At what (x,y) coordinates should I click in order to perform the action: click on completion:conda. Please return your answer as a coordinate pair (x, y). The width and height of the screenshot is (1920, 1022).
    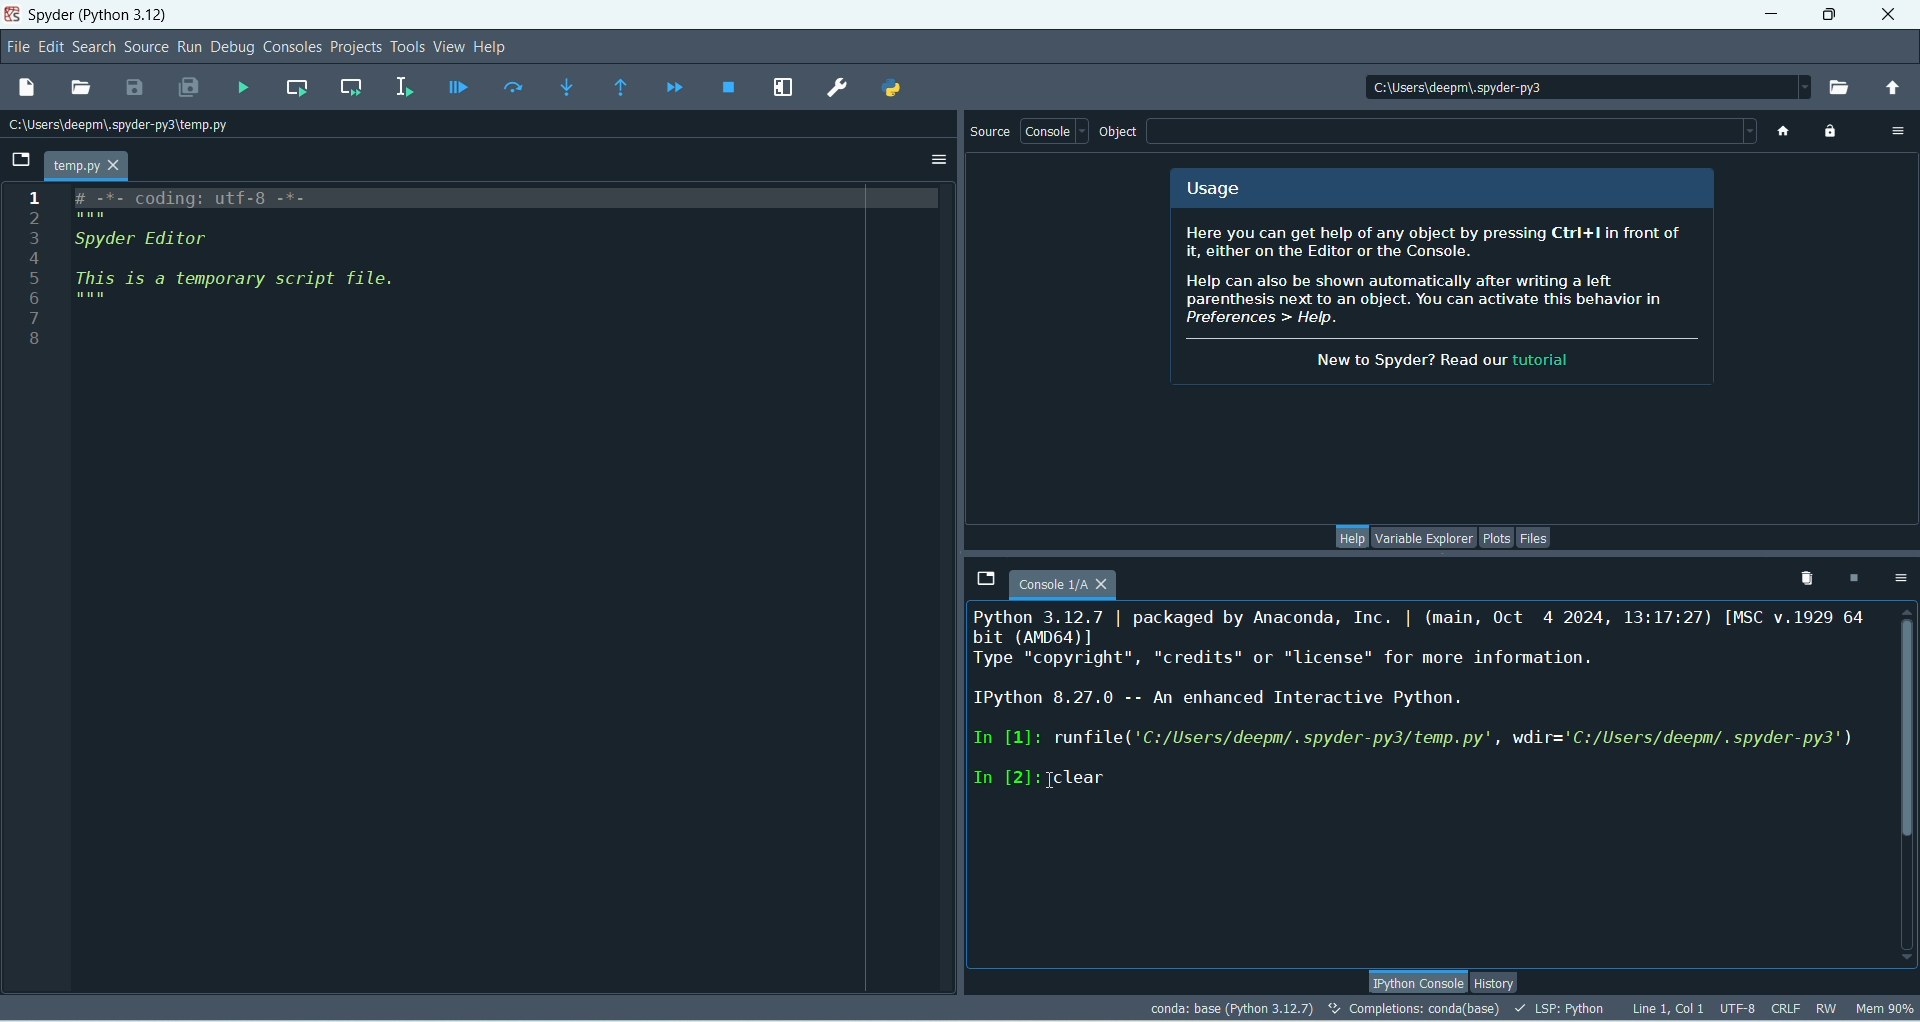
    Looking at the image, I should click on (1413, 1008).